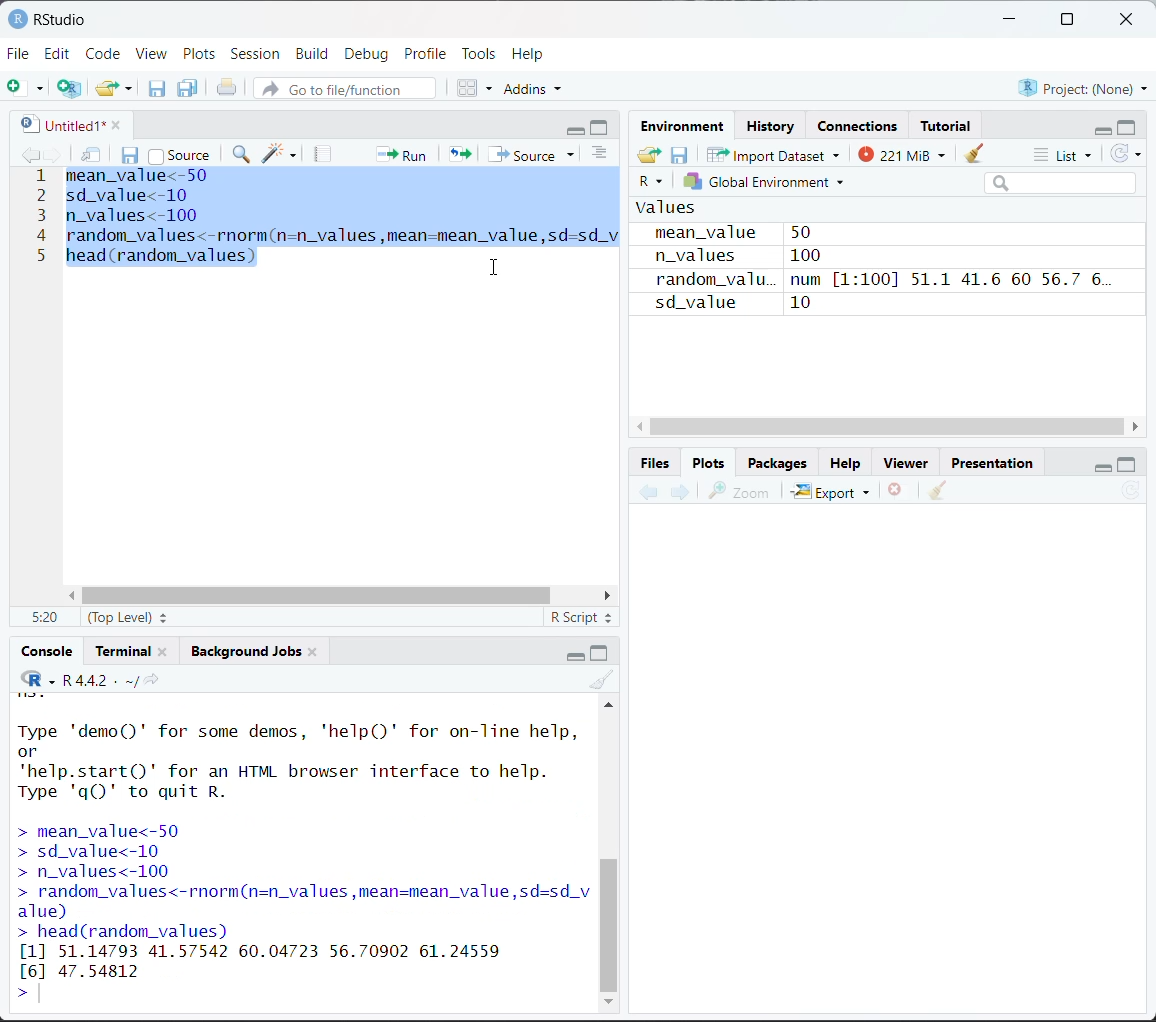  What do you see at coordinates (340, 235) in the screenshot?
I see `random_values<-rnorm(n=n_values ,mean=mean_value,sd=sd_v` at bounding box center [340, 235].